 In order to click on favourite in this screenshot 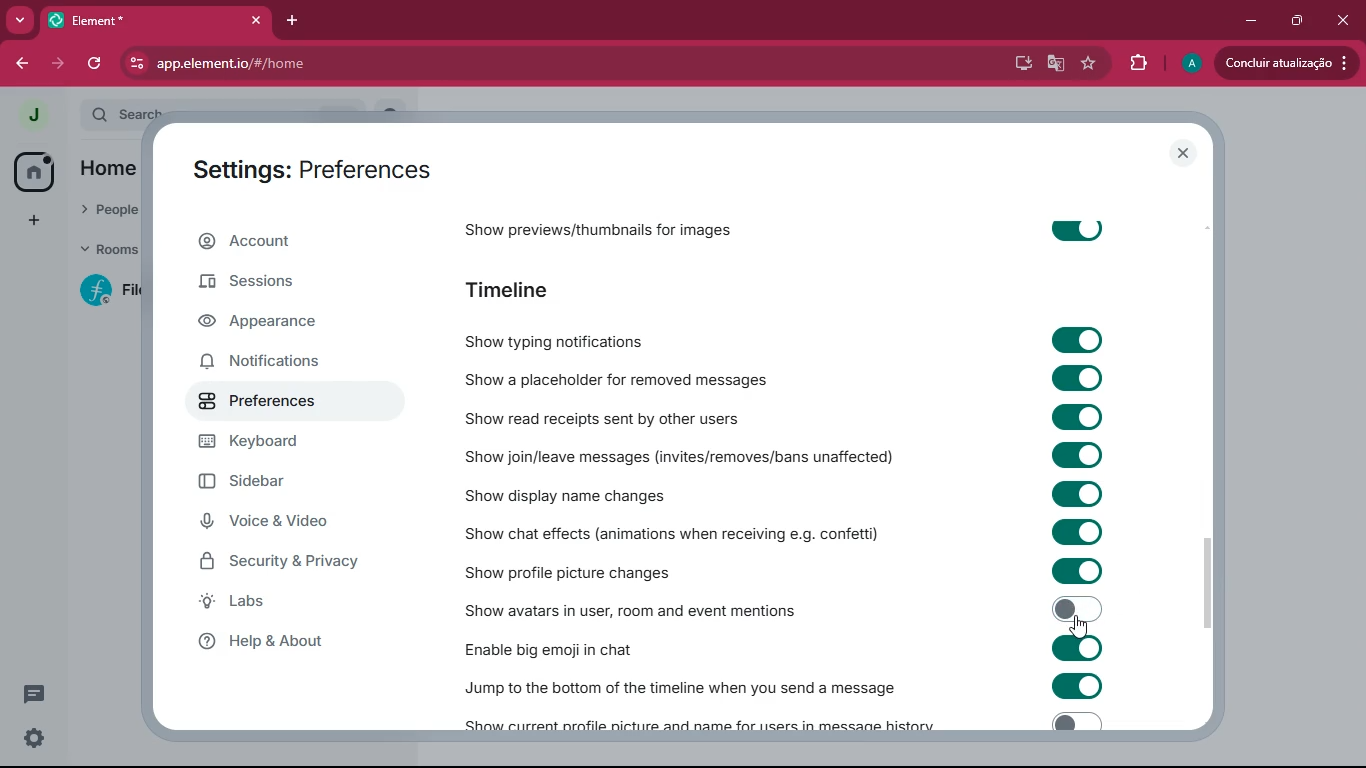, I will do `click(1092, 65)`.